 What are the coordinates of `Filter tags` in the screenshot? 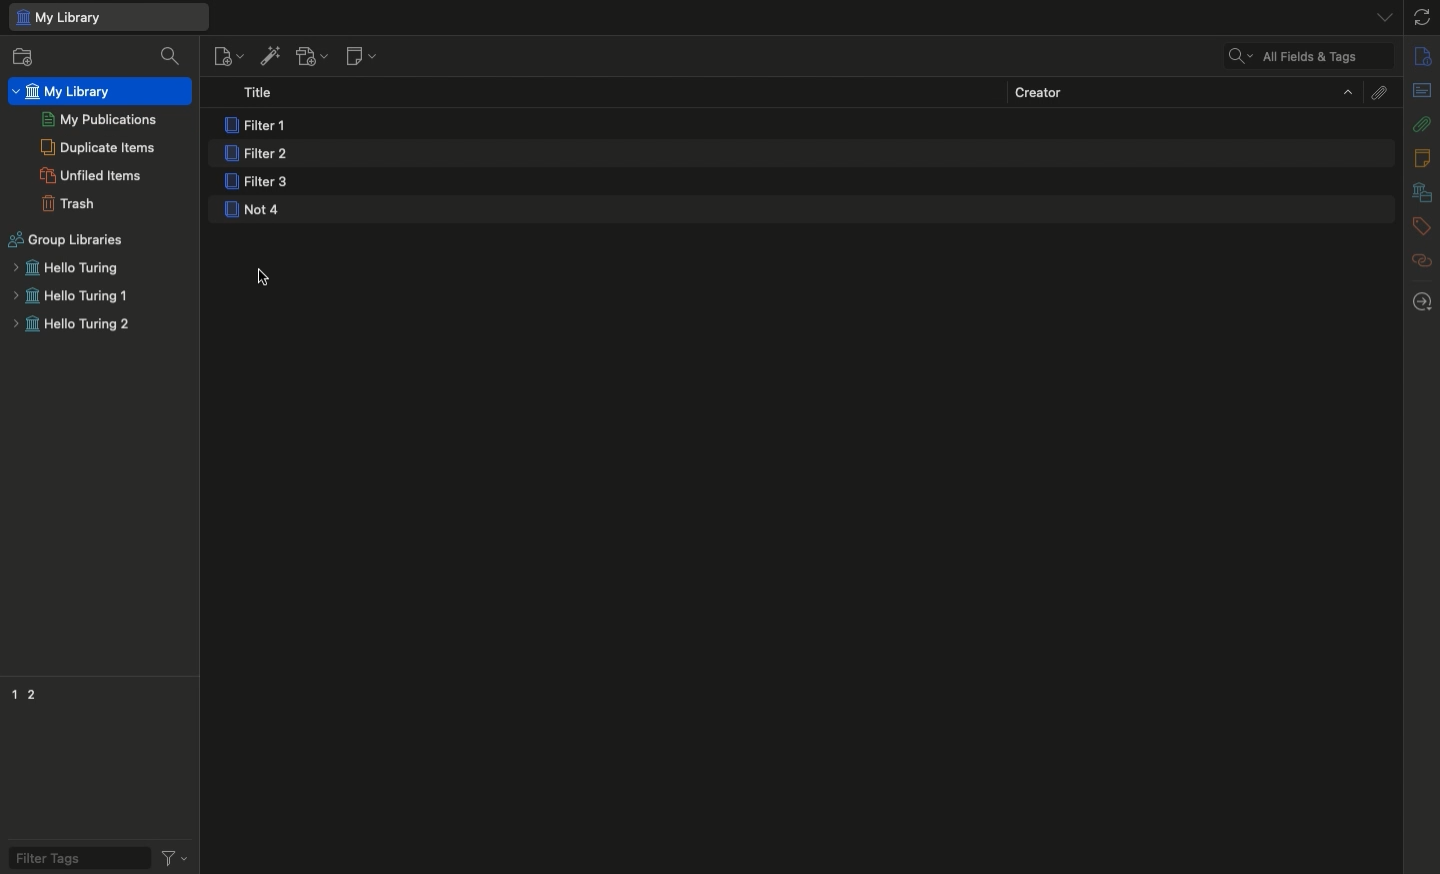 It's located at (72, 856).